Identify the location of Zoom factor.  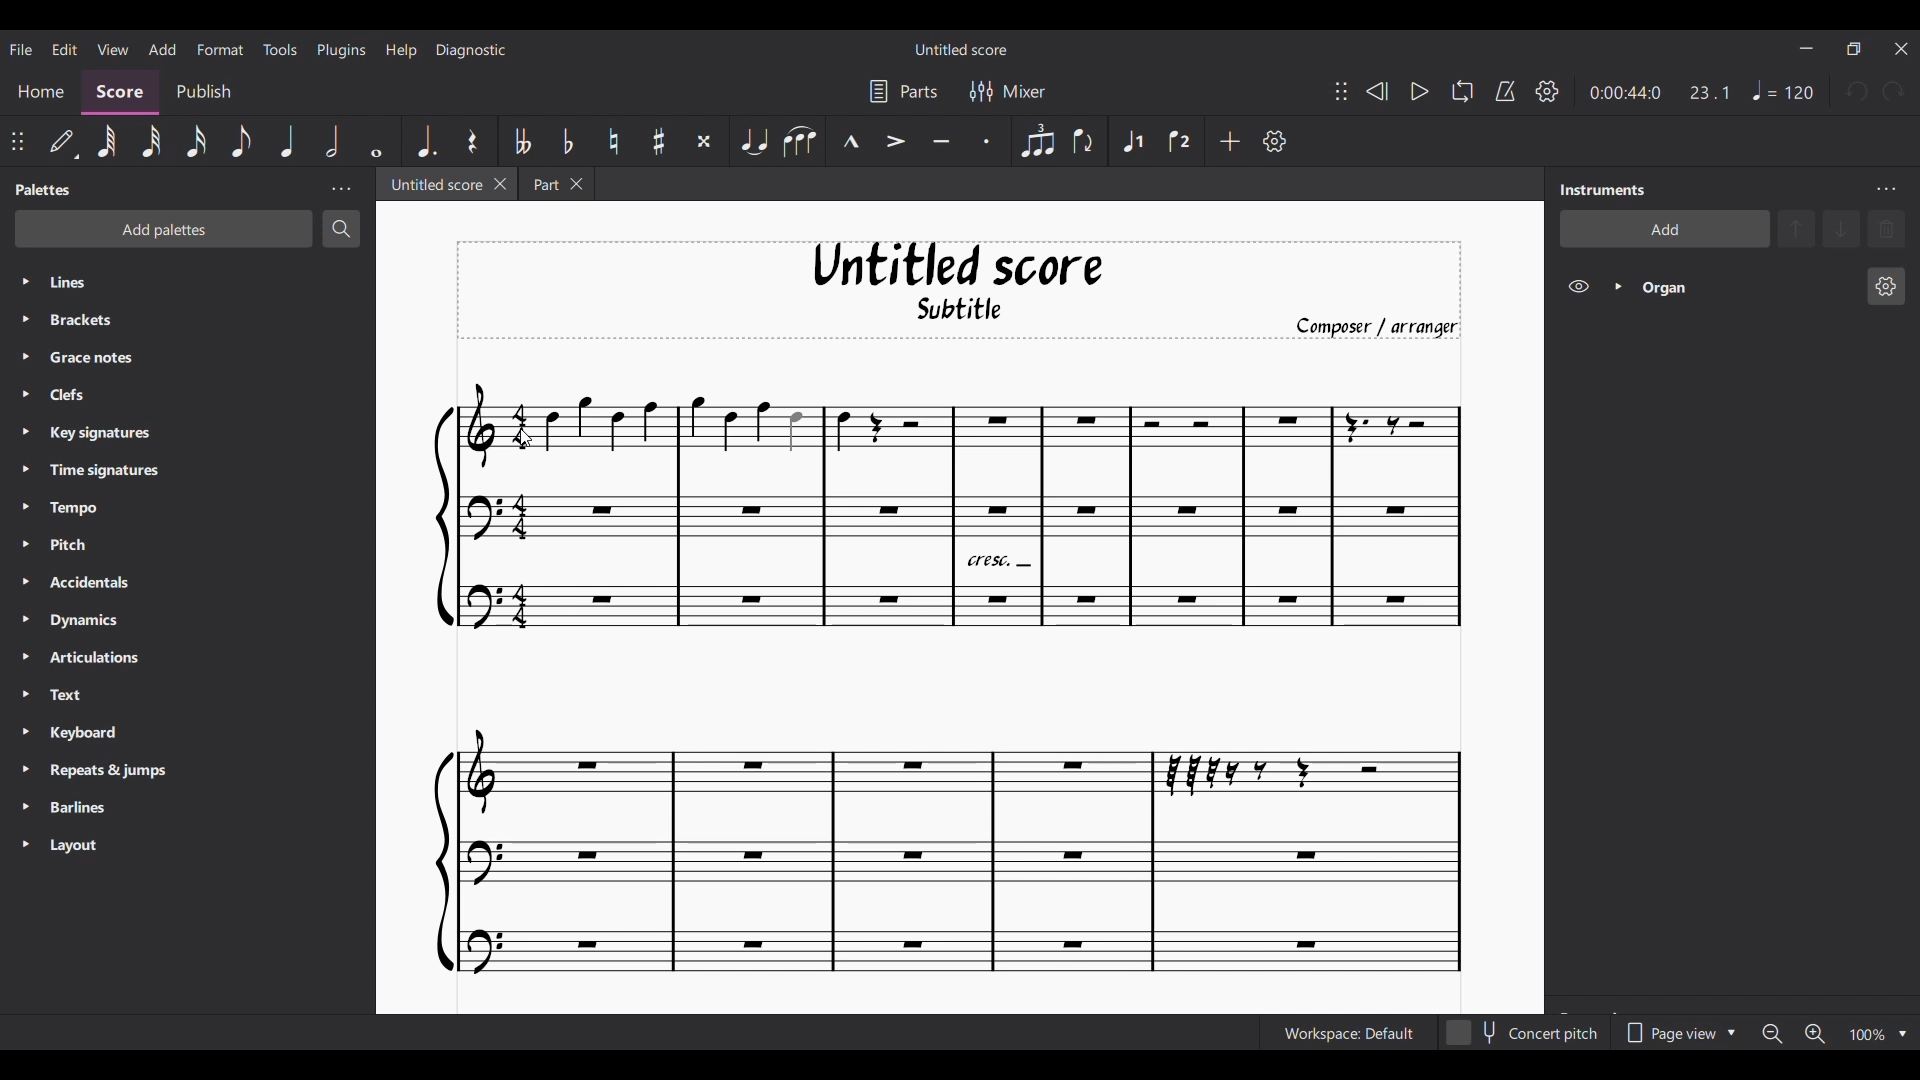
(1867, 1035).